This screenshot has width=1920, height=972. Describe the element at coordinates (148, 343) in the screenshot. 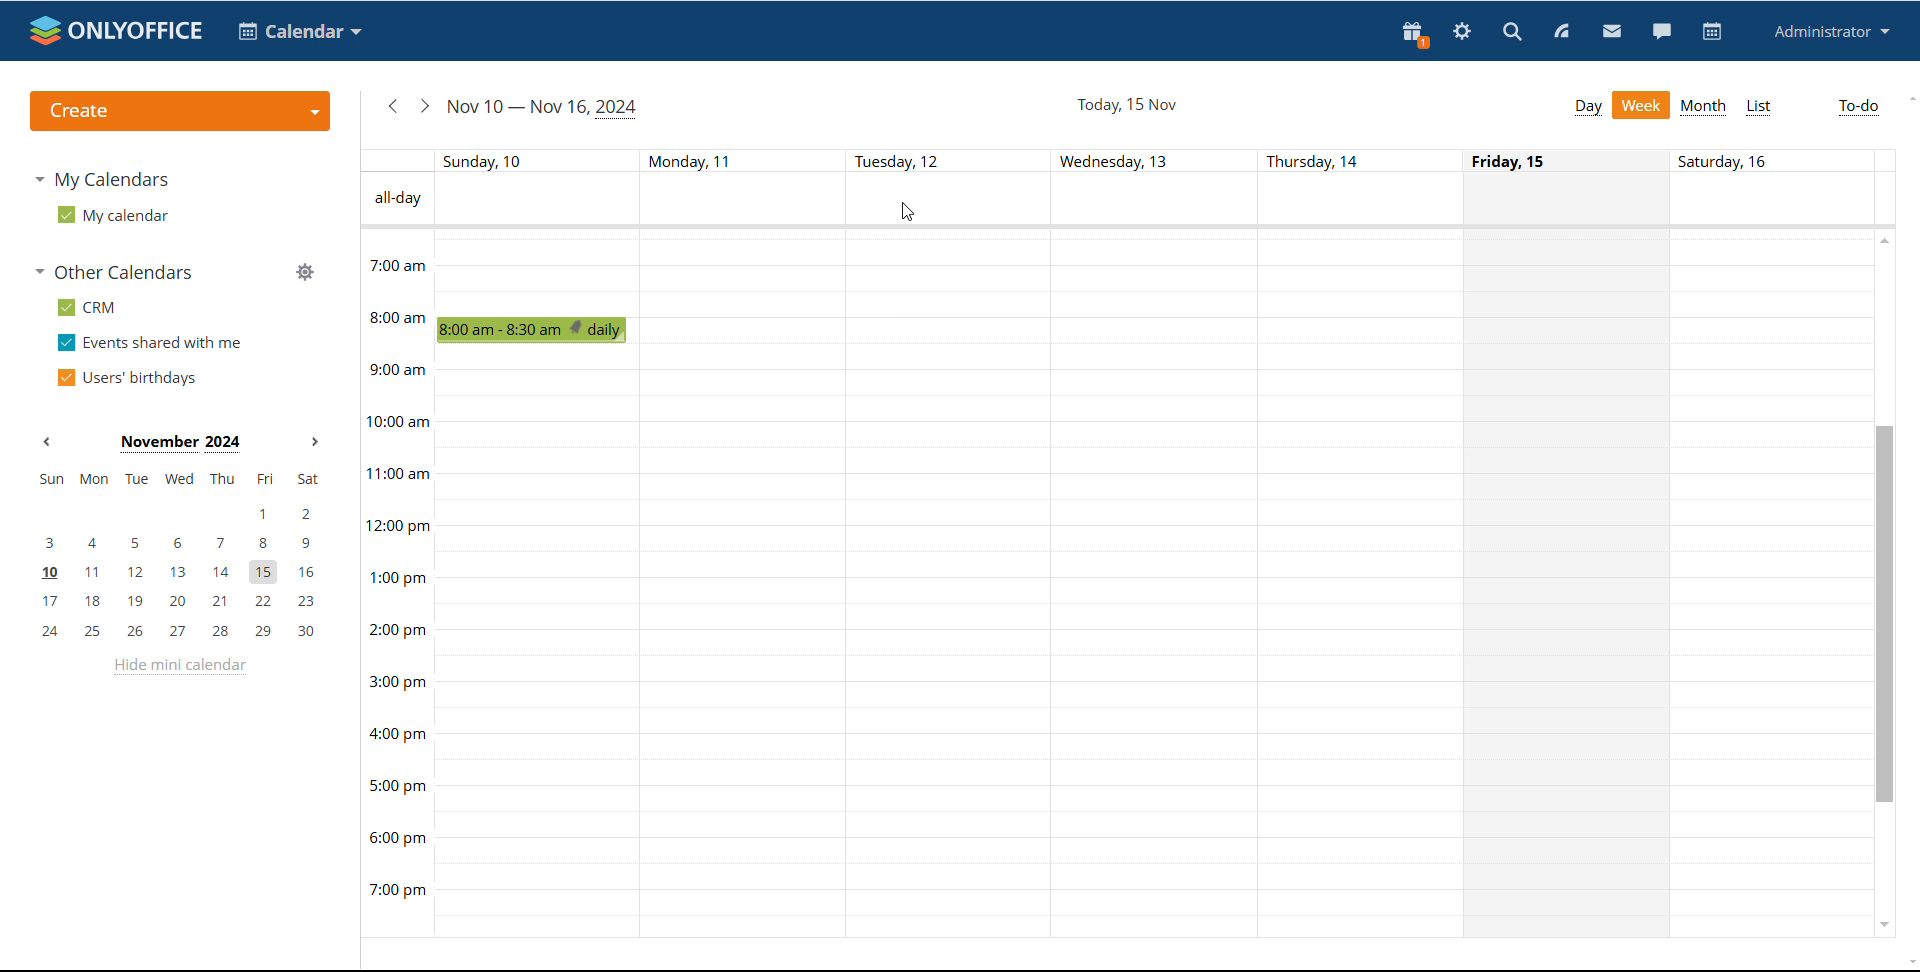

I see `events shared with me` at that location.